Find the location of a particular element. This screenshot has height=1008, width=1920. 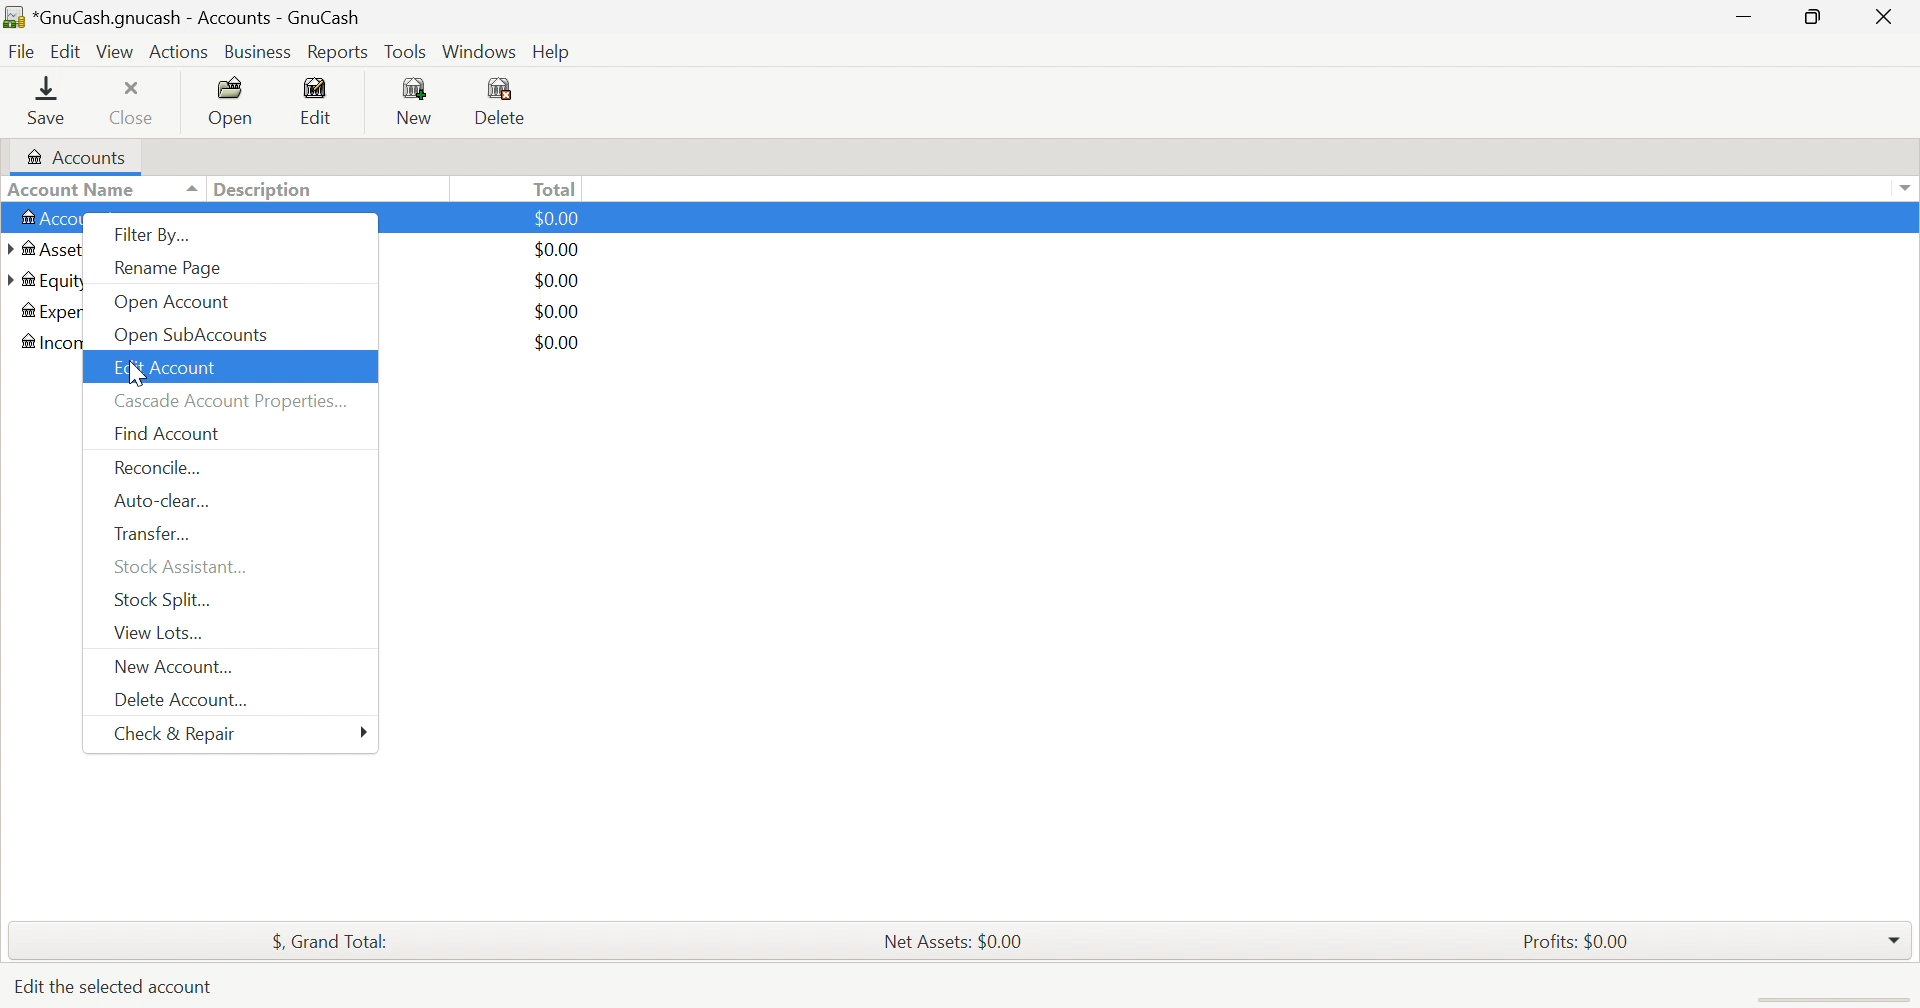

Edit the selected account is located at coordinates (116, 985).